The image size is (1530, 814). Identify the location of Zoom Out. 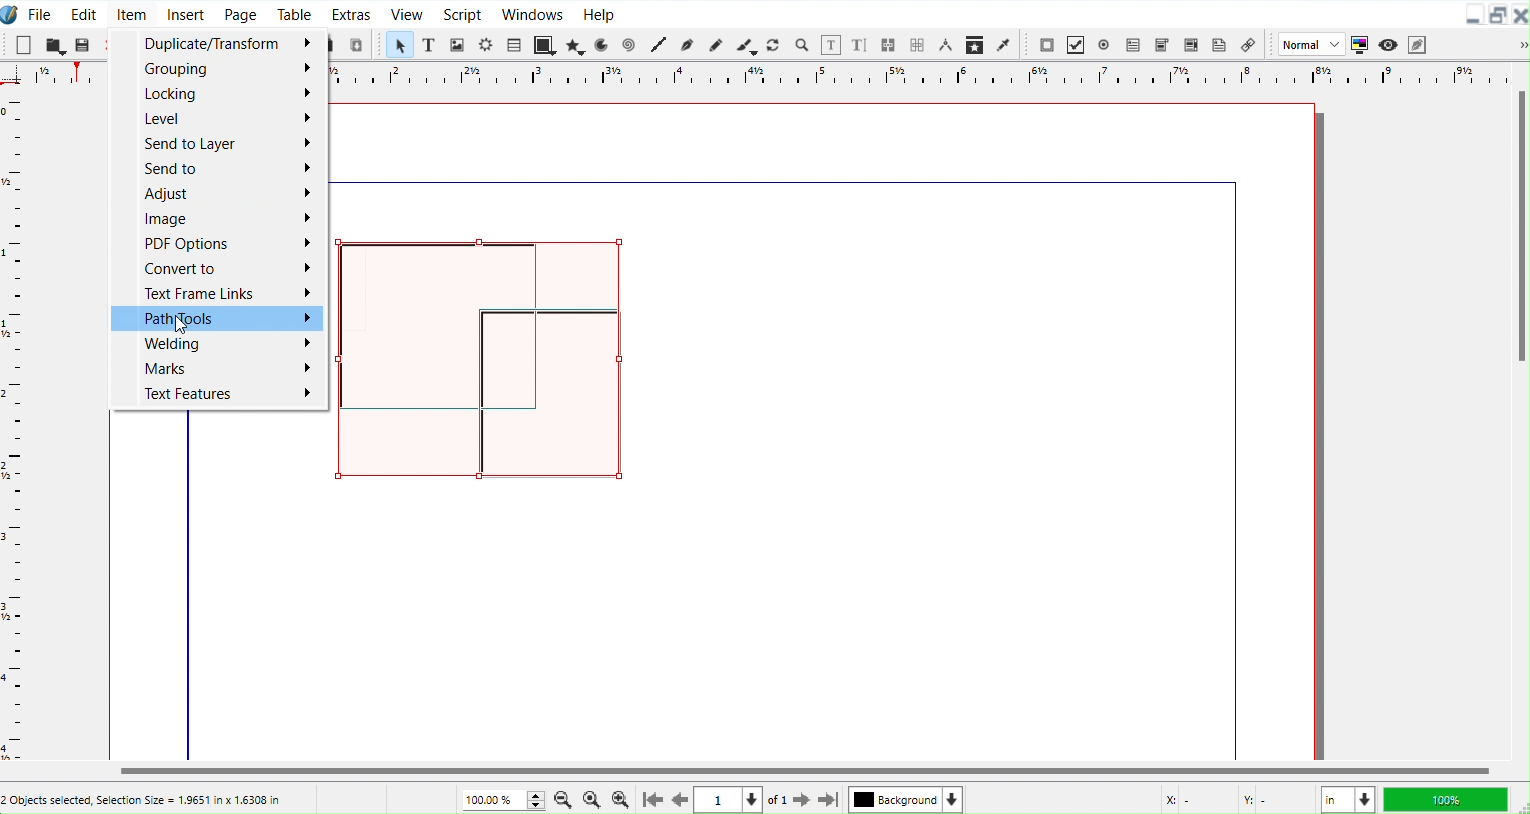
(564, 799).